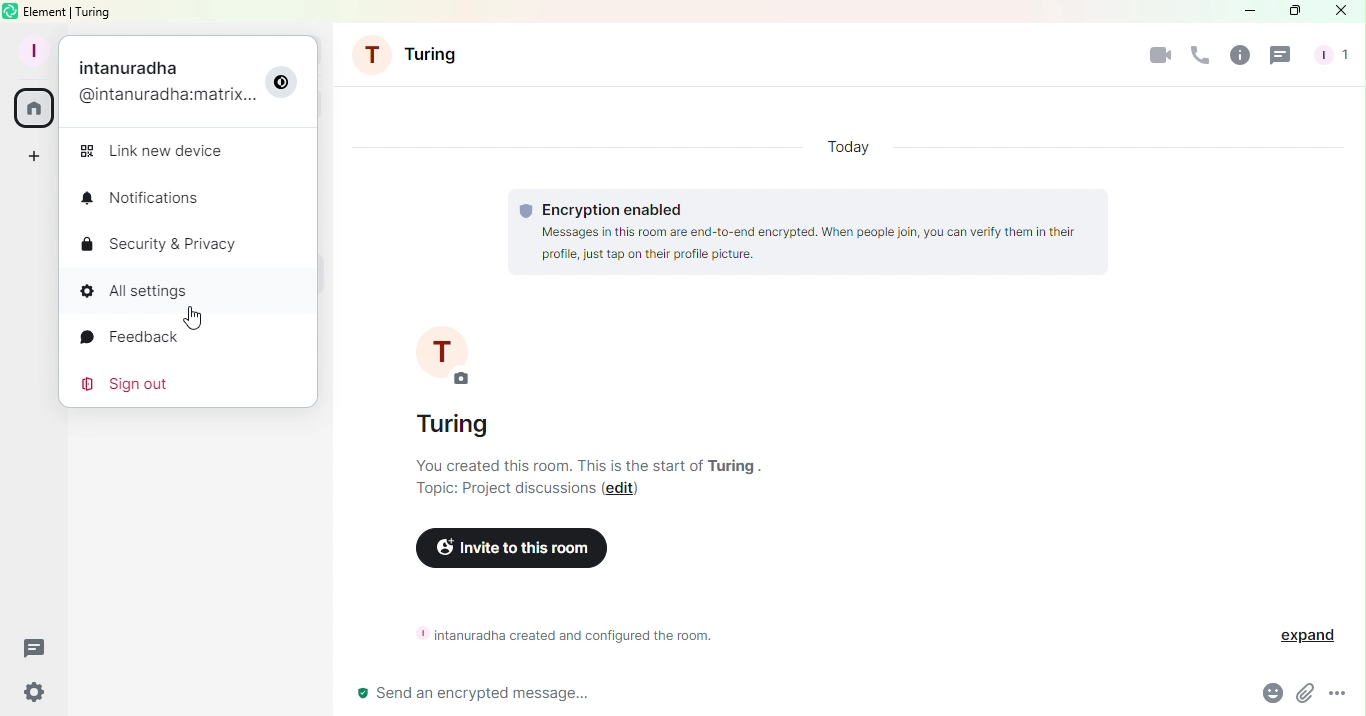 This screenshot has height=716, width=1366. What do you see at coordinates (1302, 695) in the screenshot?
I see `Attachment` at bounding box center [1302, 695].